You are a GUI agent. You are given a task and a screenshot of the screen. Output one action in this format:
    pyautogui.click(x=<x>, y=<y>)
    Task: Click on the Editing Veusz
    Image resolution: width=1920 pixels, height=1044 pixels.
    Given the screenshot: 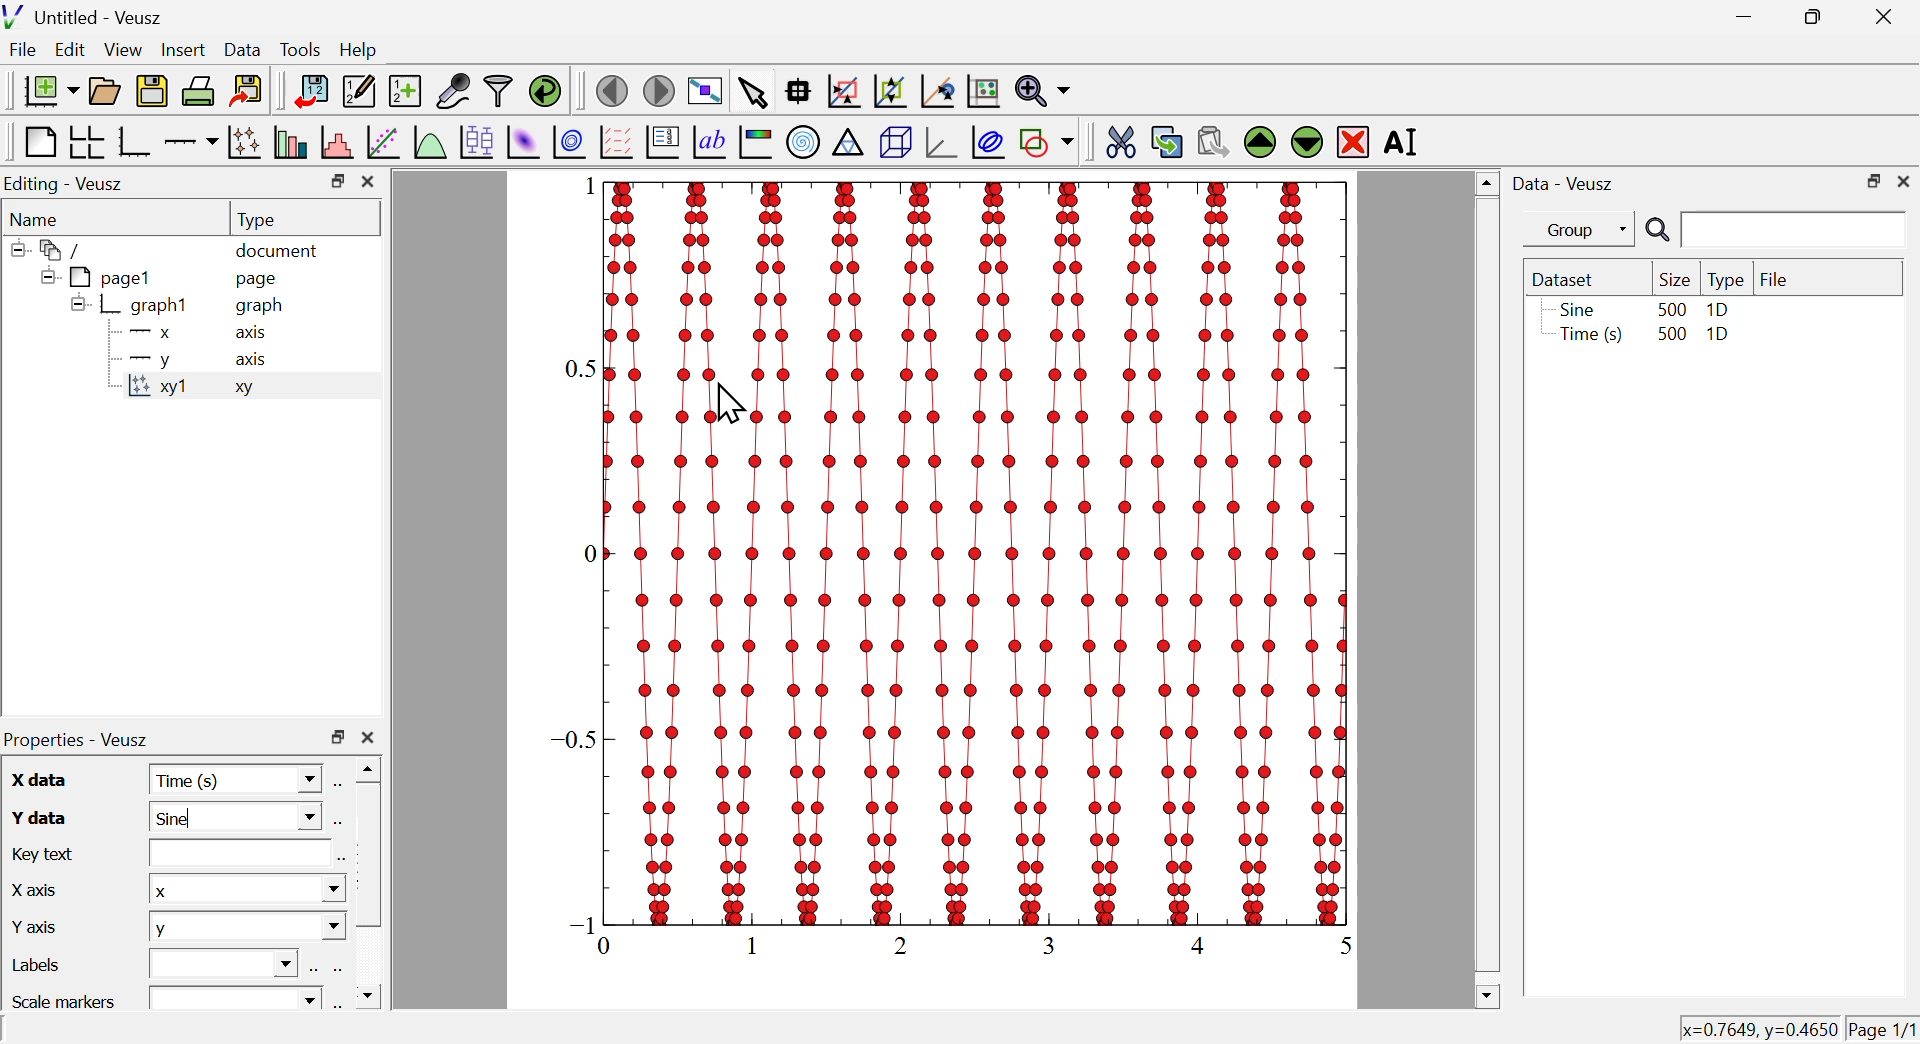 What is the action you would take?
    pyautogui.click(x=68, y=184)
    